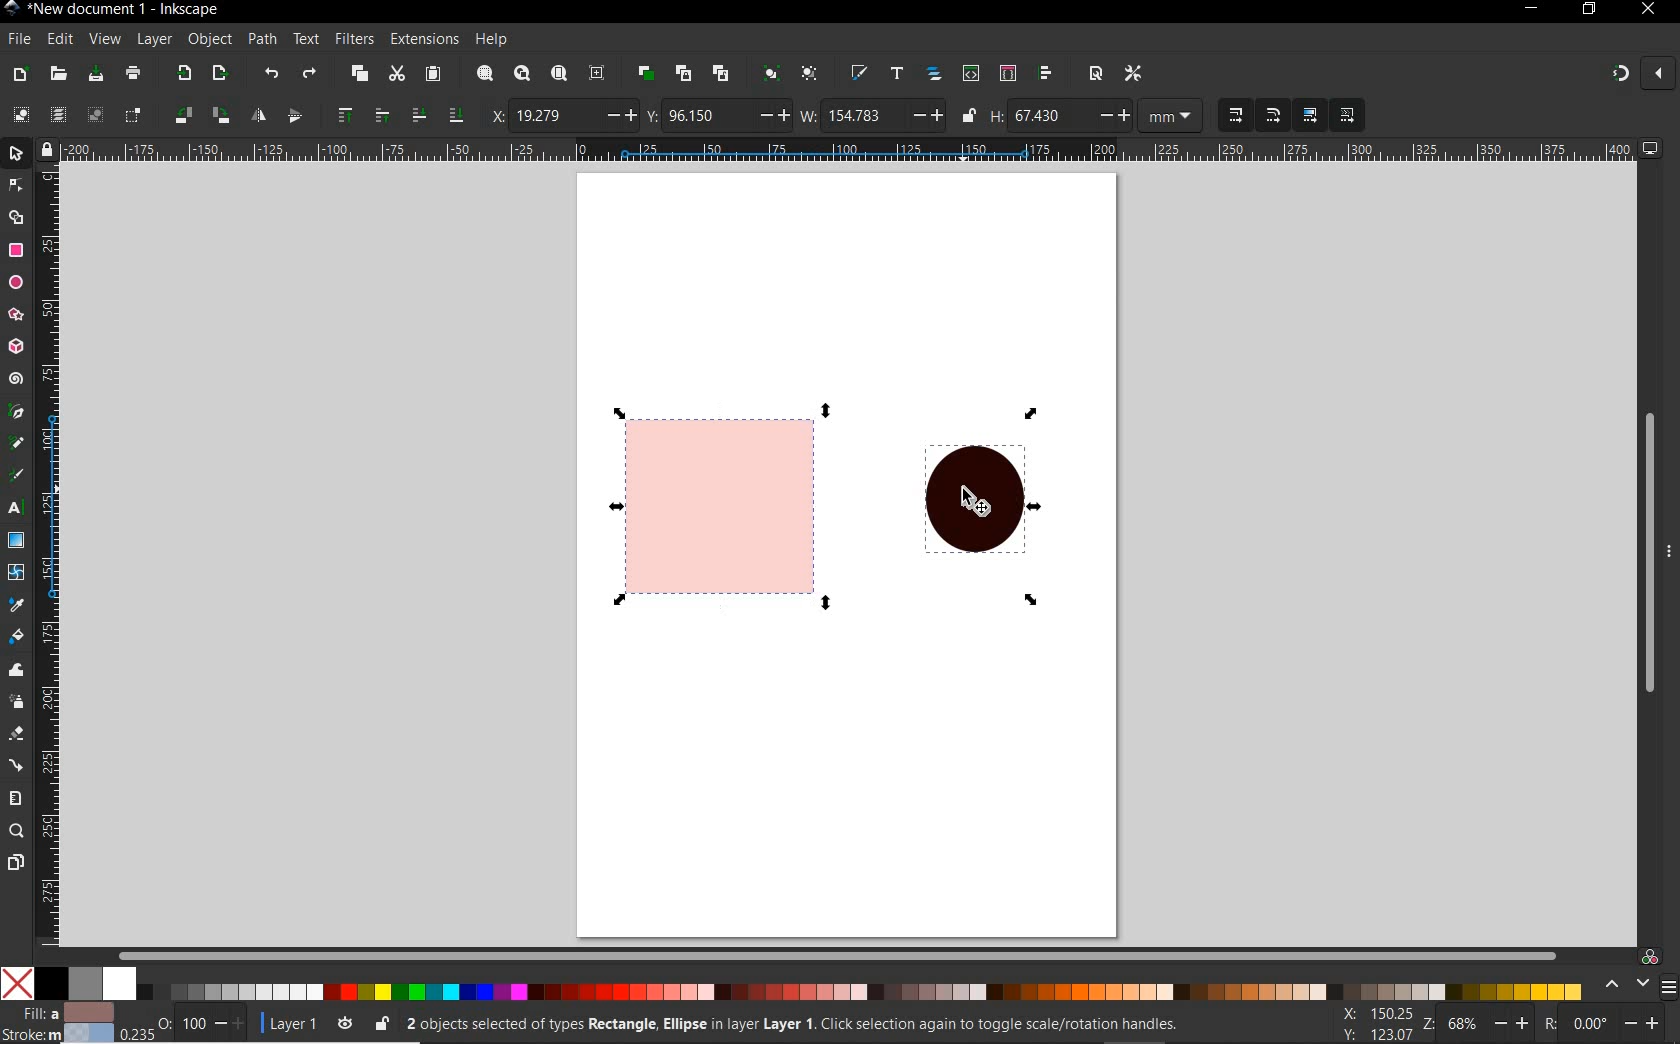 The height and width of the screenshot is (1044, 1680). What do you see at coordinates (15, 799) in the screenshot?
I see `measure tool` at bounding box center [15, 799].